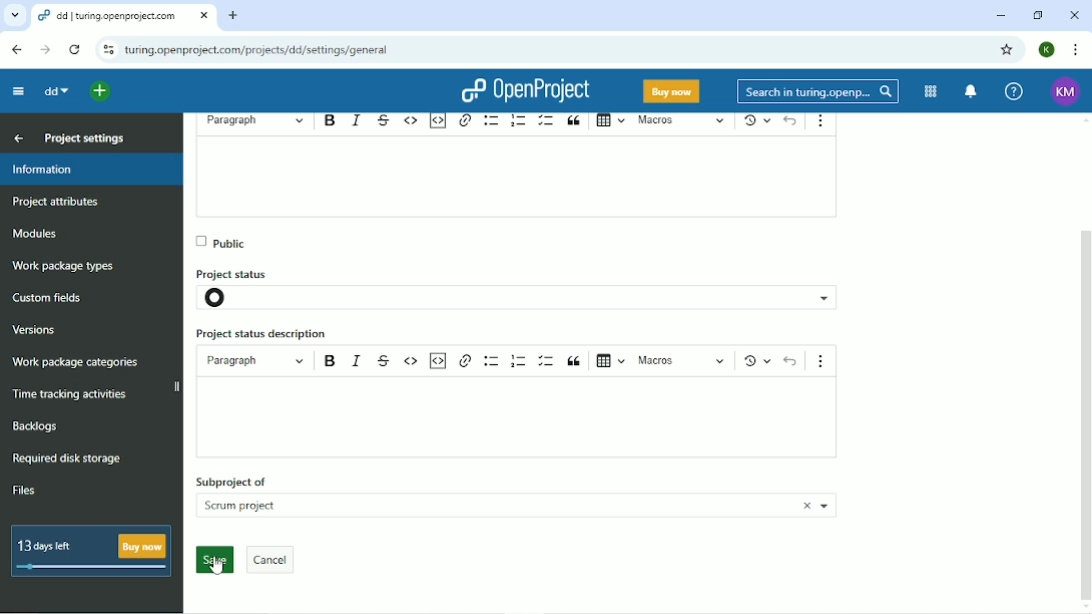 The width and height of the screenshot is (1092, 614). I want to click on close, so click(808, 512).